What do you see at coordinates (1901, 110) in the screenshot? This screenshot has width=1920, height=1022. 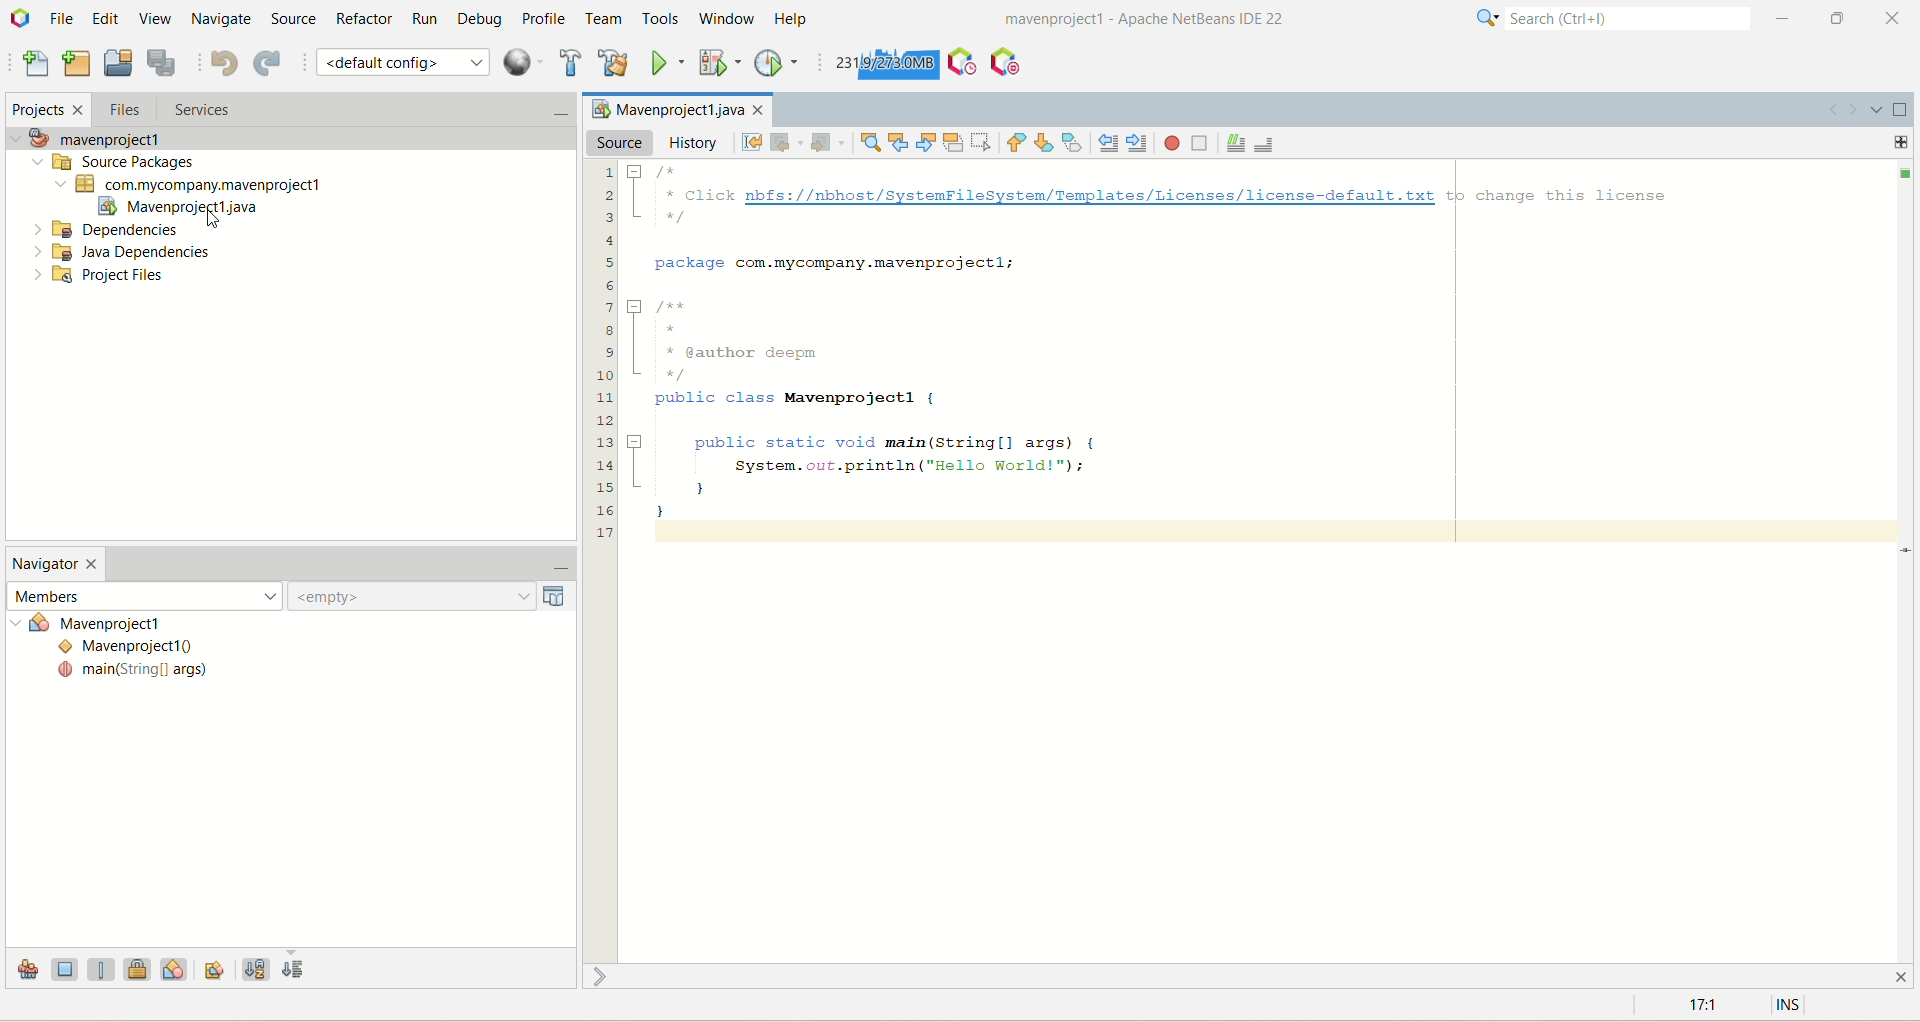 I see `maximize` at bounding box center [1901, 110].